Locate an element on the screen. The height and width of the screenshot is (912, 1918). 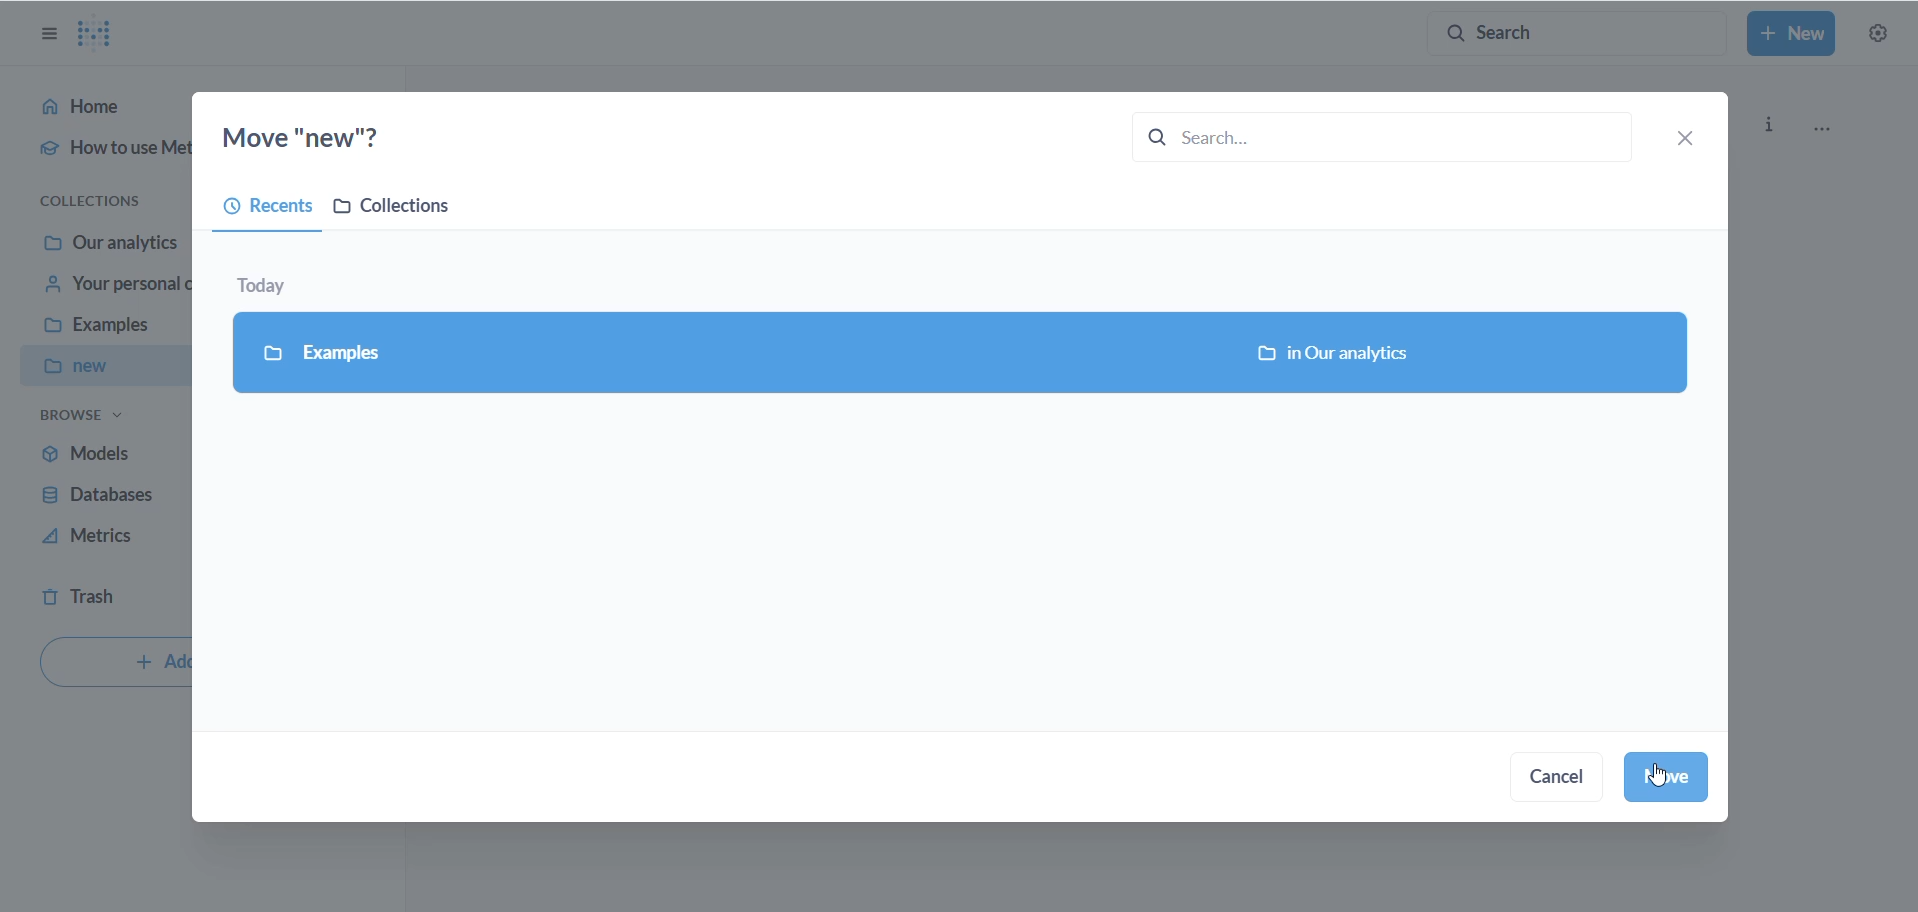
how to use metabase is located at coordinates (100, 155).